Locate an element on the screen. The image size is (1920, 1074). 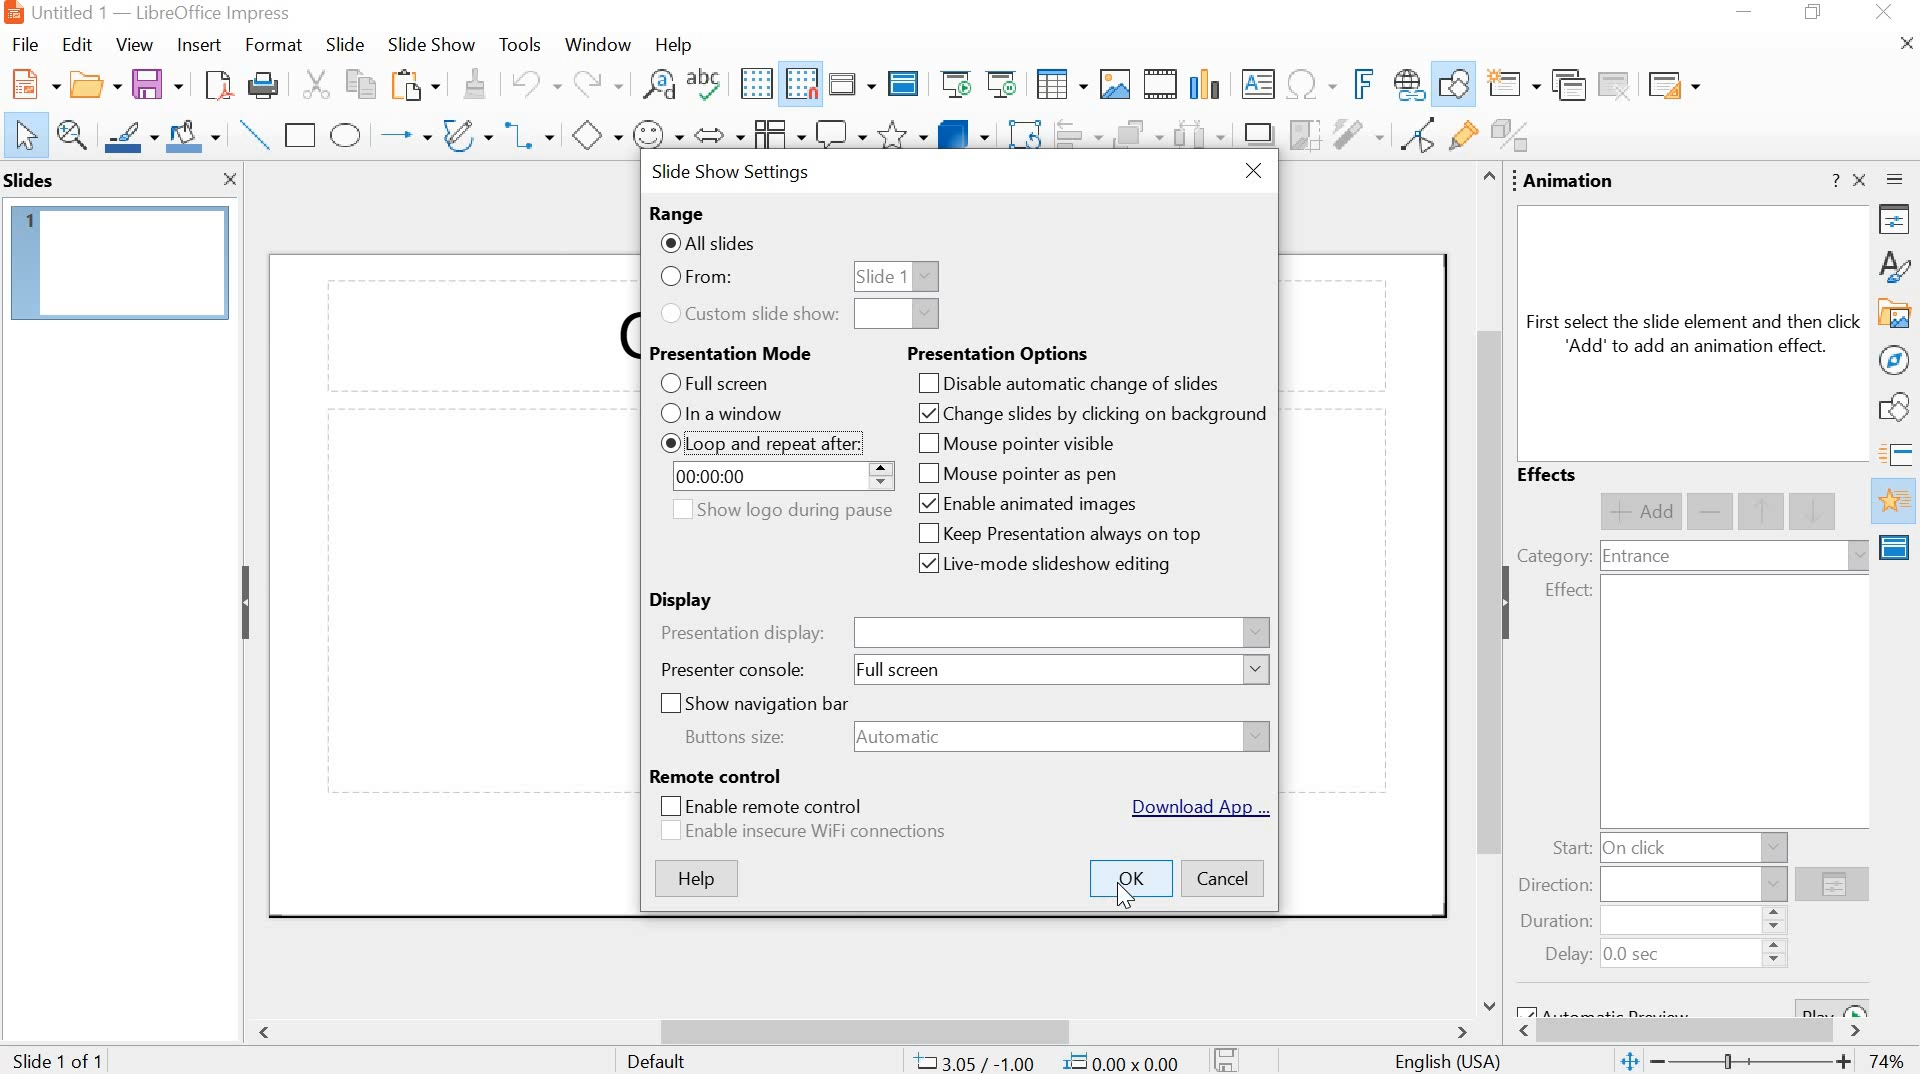
close window is located at coordinates (1253, 173).